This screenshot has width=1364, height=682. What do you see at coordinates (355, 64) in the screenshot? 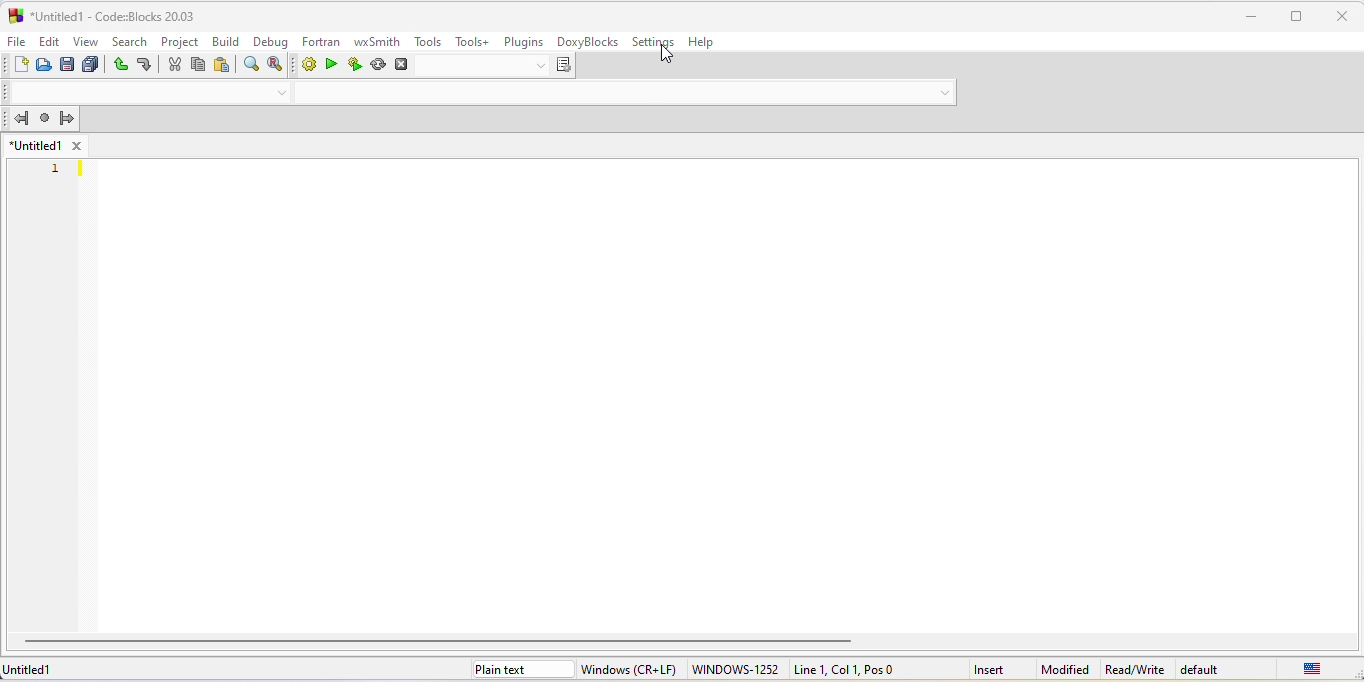
I see `build and run` at bounding box center [355, 64].